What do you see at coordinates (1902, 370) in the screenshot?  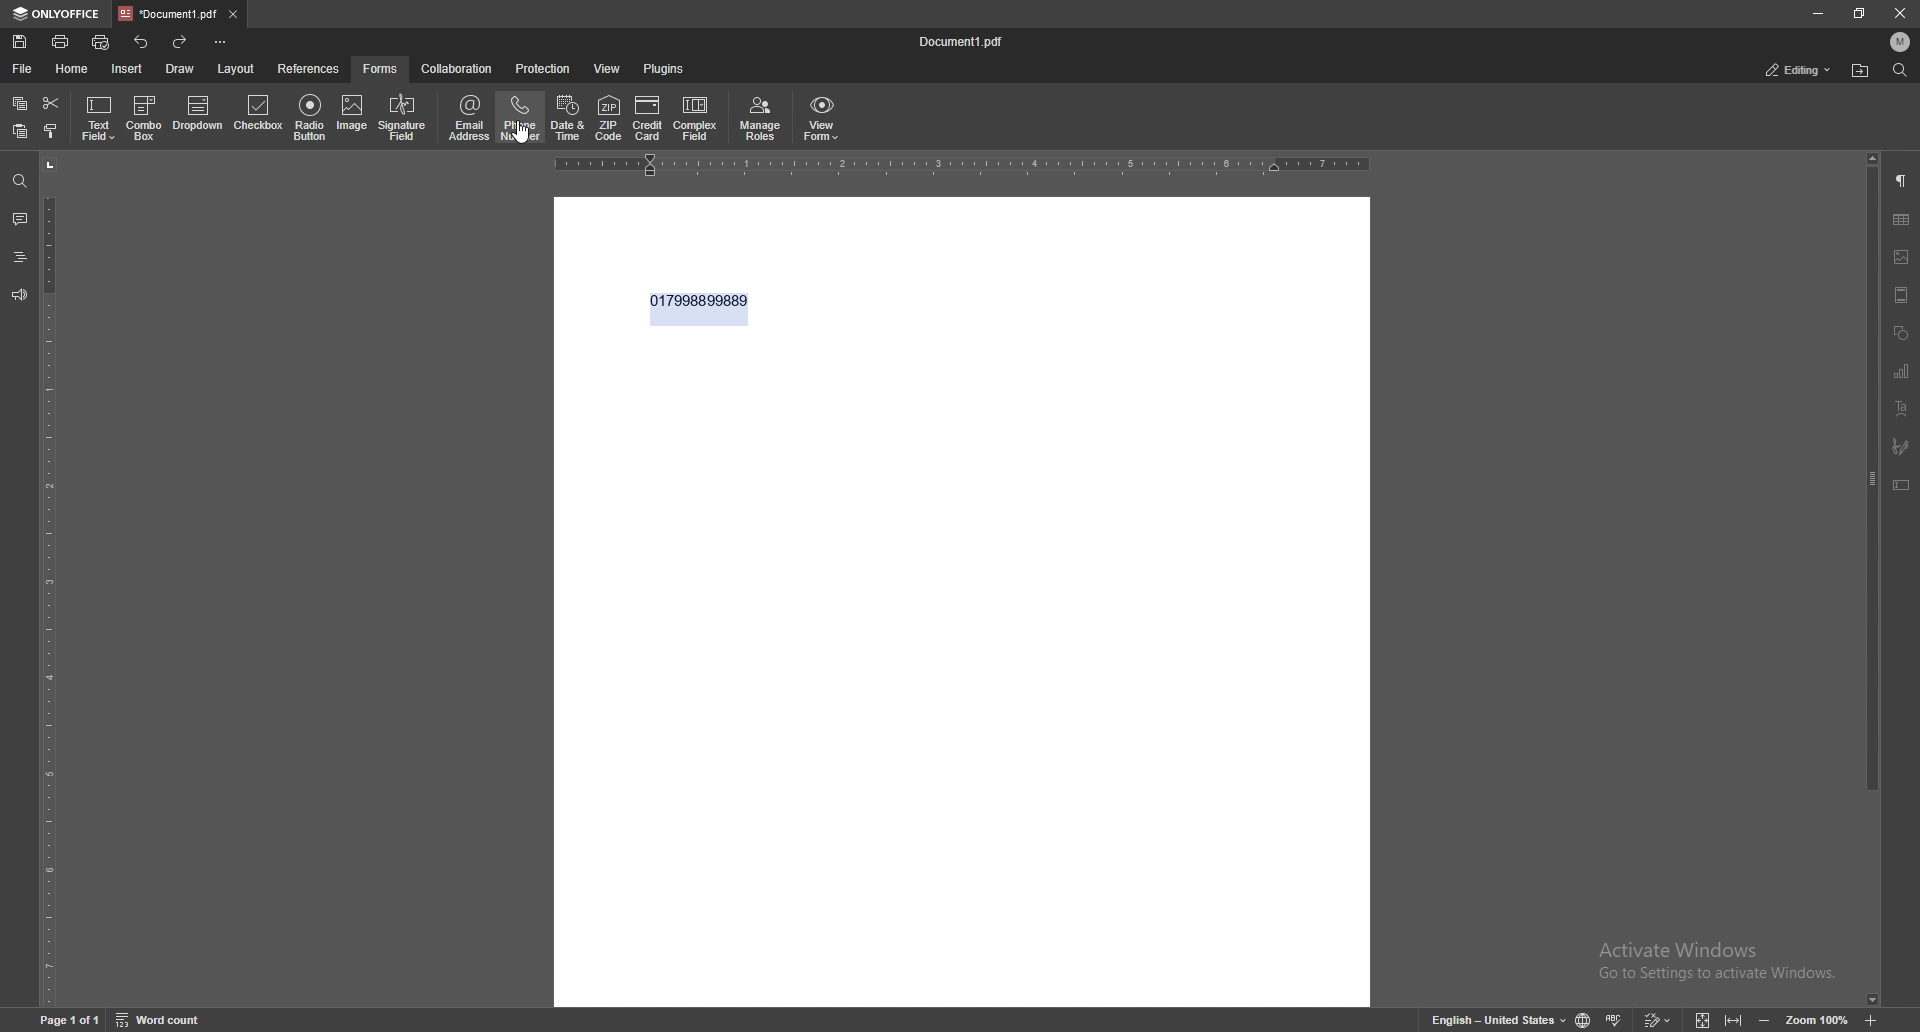 I see `chart` at bounding box center [1902, 370].